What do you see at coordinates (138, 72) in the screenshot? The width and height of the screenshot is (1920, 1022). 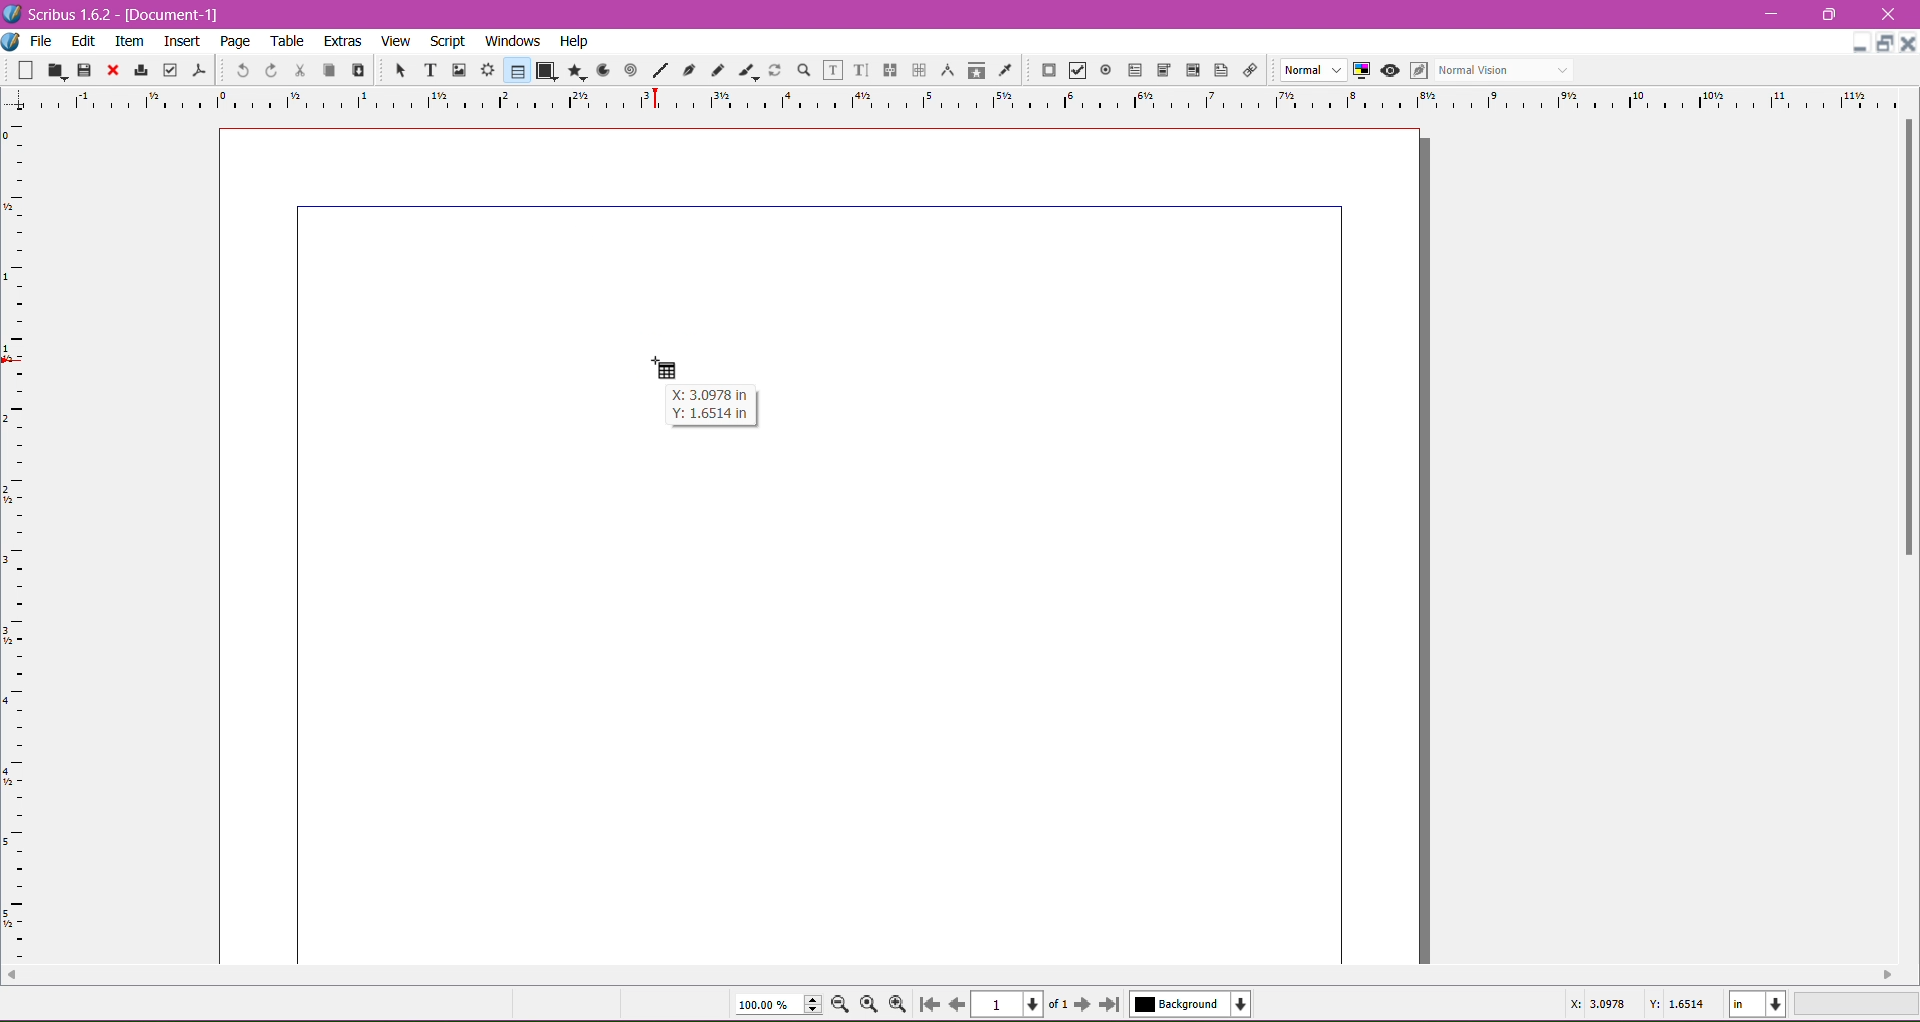 I see `Print` at bounding box center [138, 72].